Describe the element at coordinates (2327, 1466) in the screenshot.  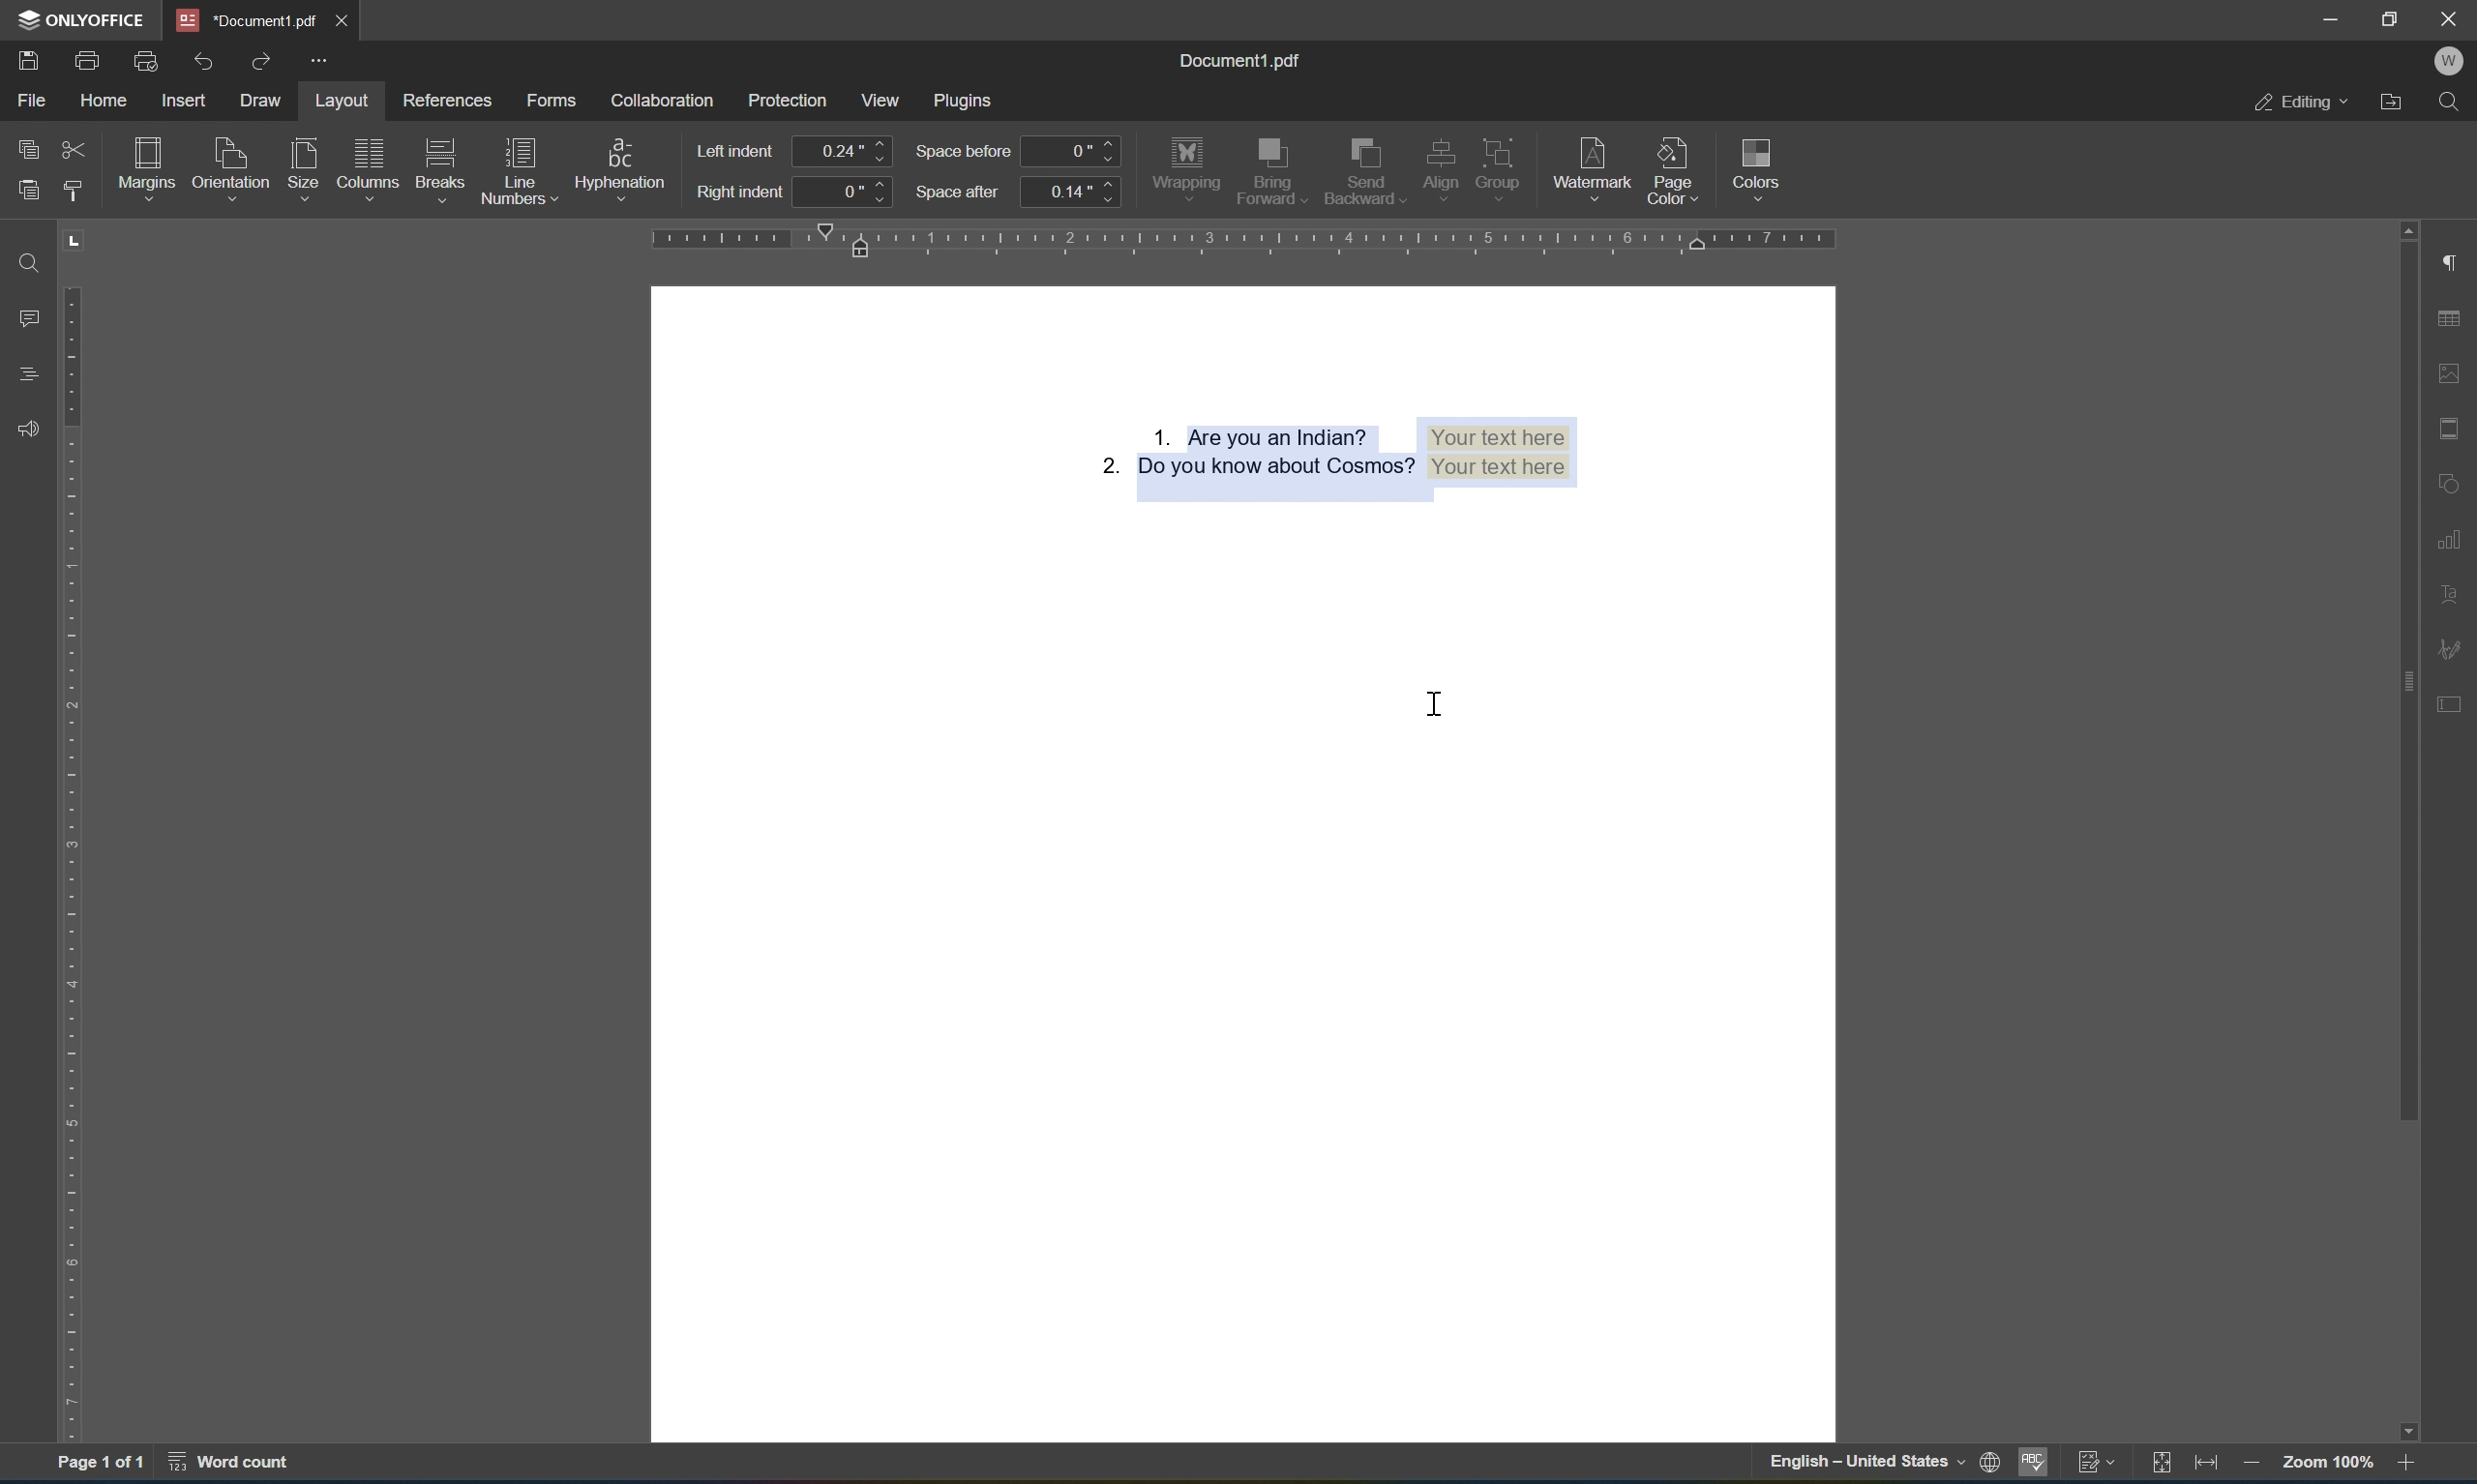
I see `zoom 100%` at that location.